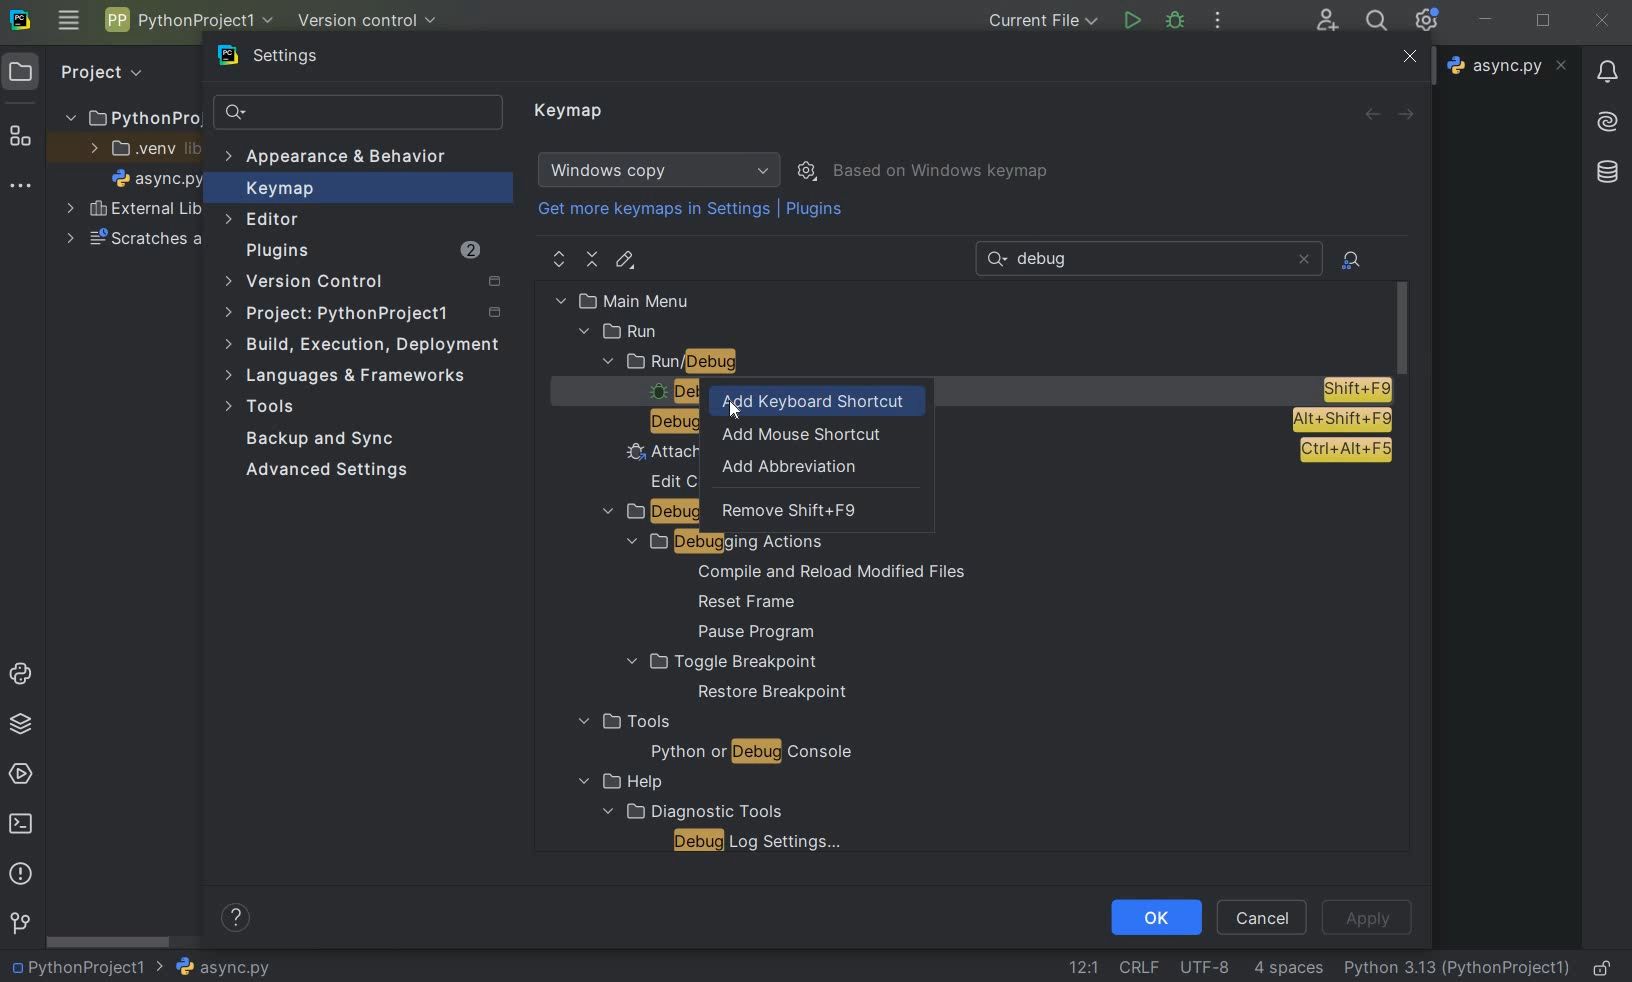 This screenshot has height=982, width=1632. Describe the element at coordinates (793, 469) in the screenshot. I see `add abbreviation` at that location.